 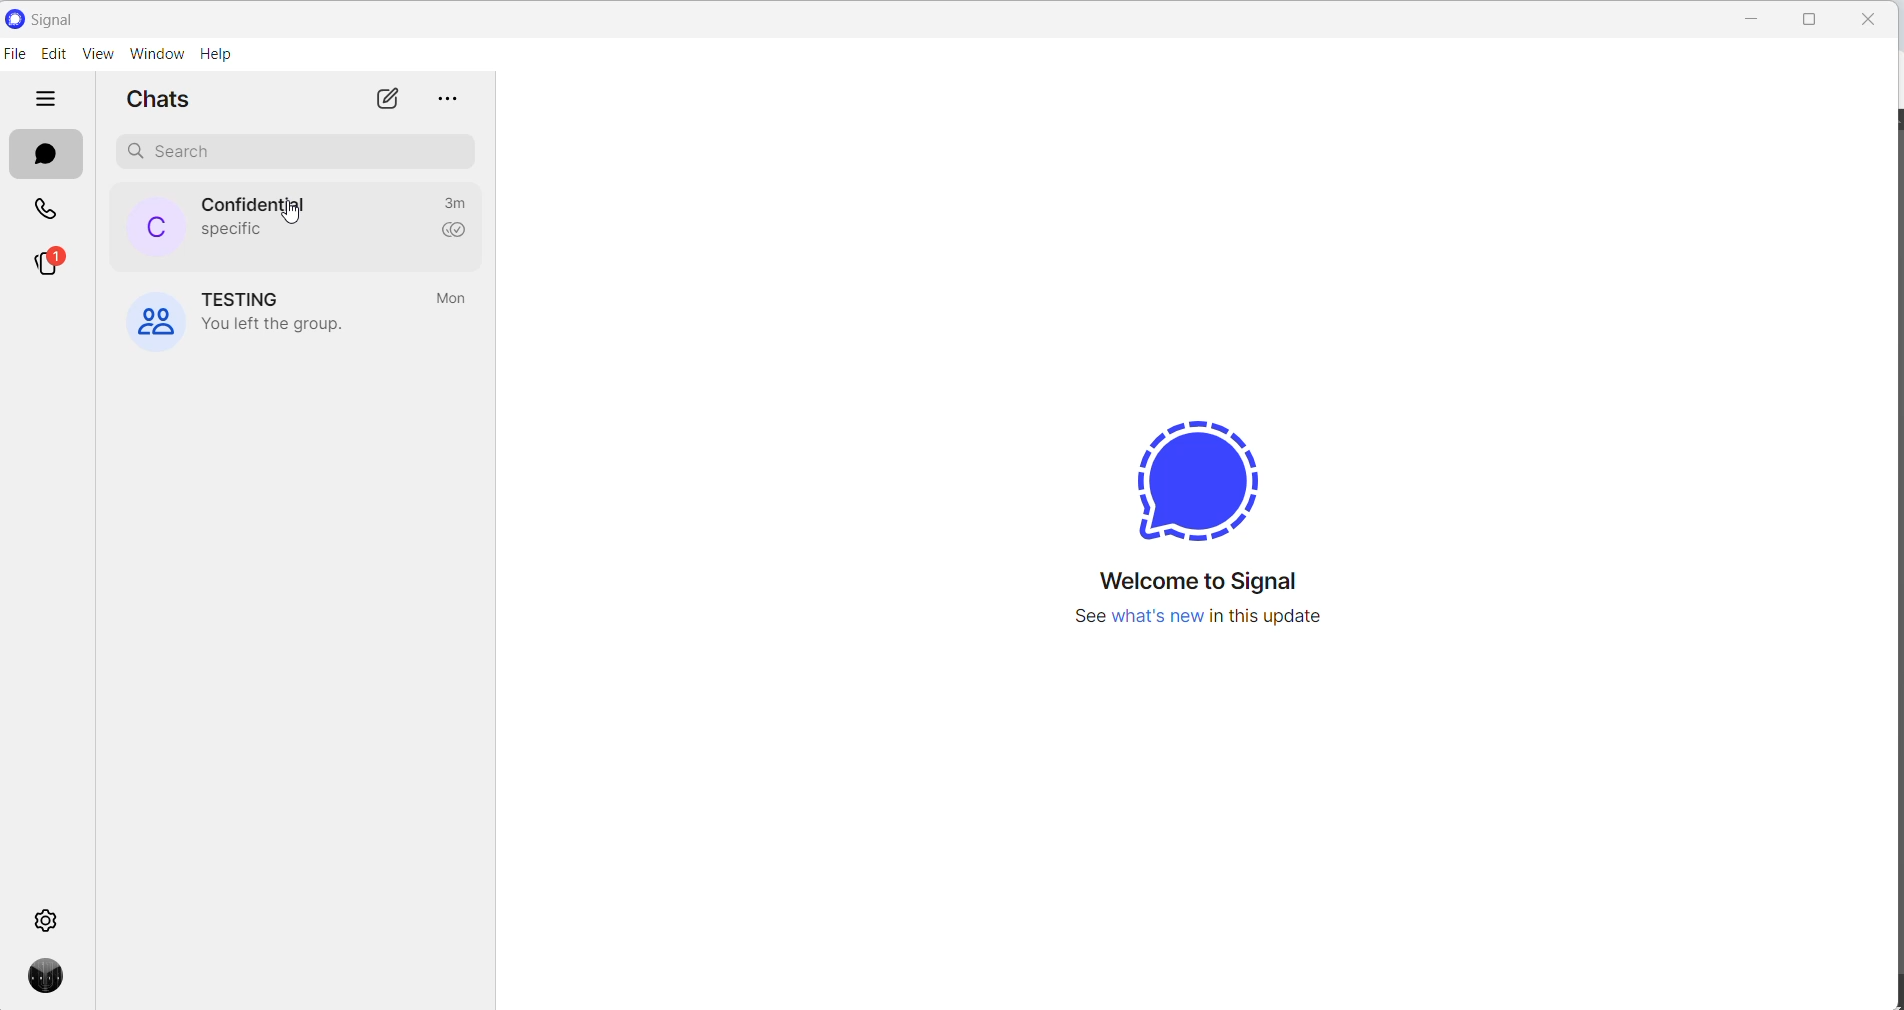 What do you see at coordinates (1197, 480) in the screenshot?
I see `signal logo` at bounding box center [1197, 480].